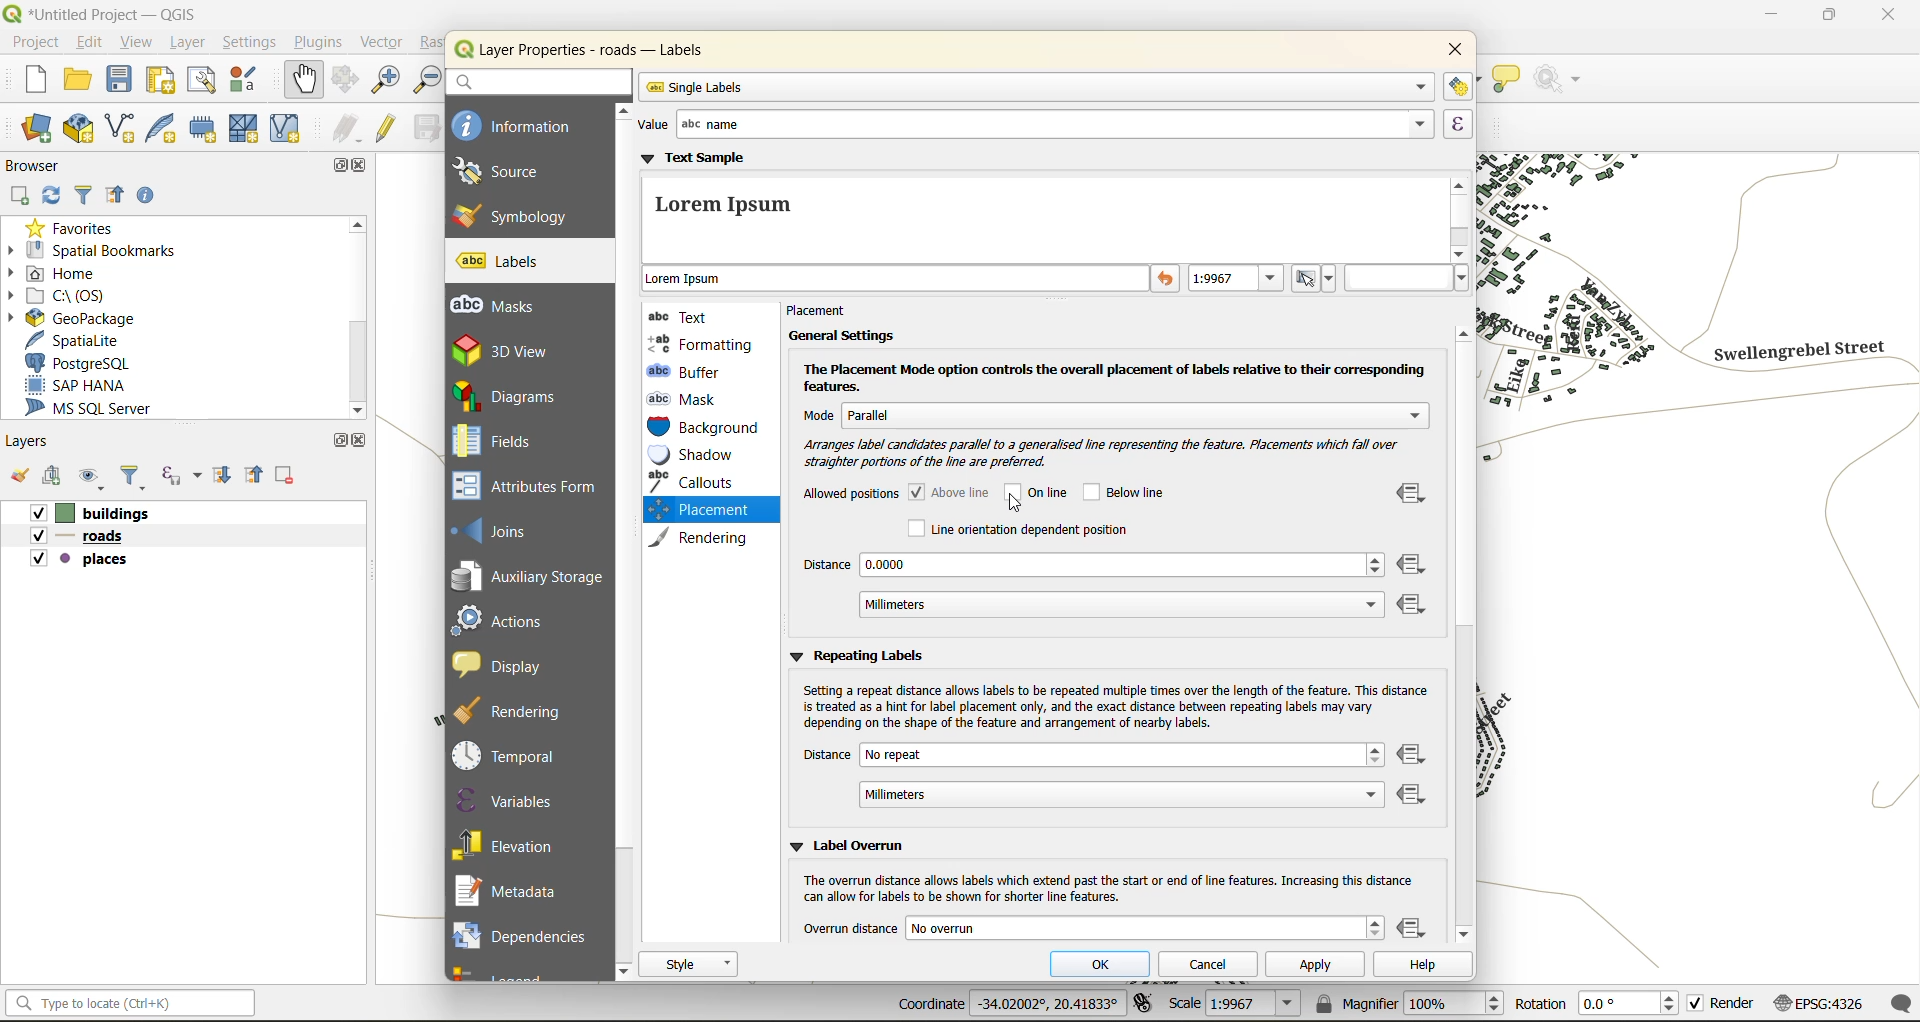 This screenshot has width=1920, height=1022. What do you see at coordinates (1407, 1003) in the screenshot?
I see `magnifier` at bounding box center [1407, 1003].